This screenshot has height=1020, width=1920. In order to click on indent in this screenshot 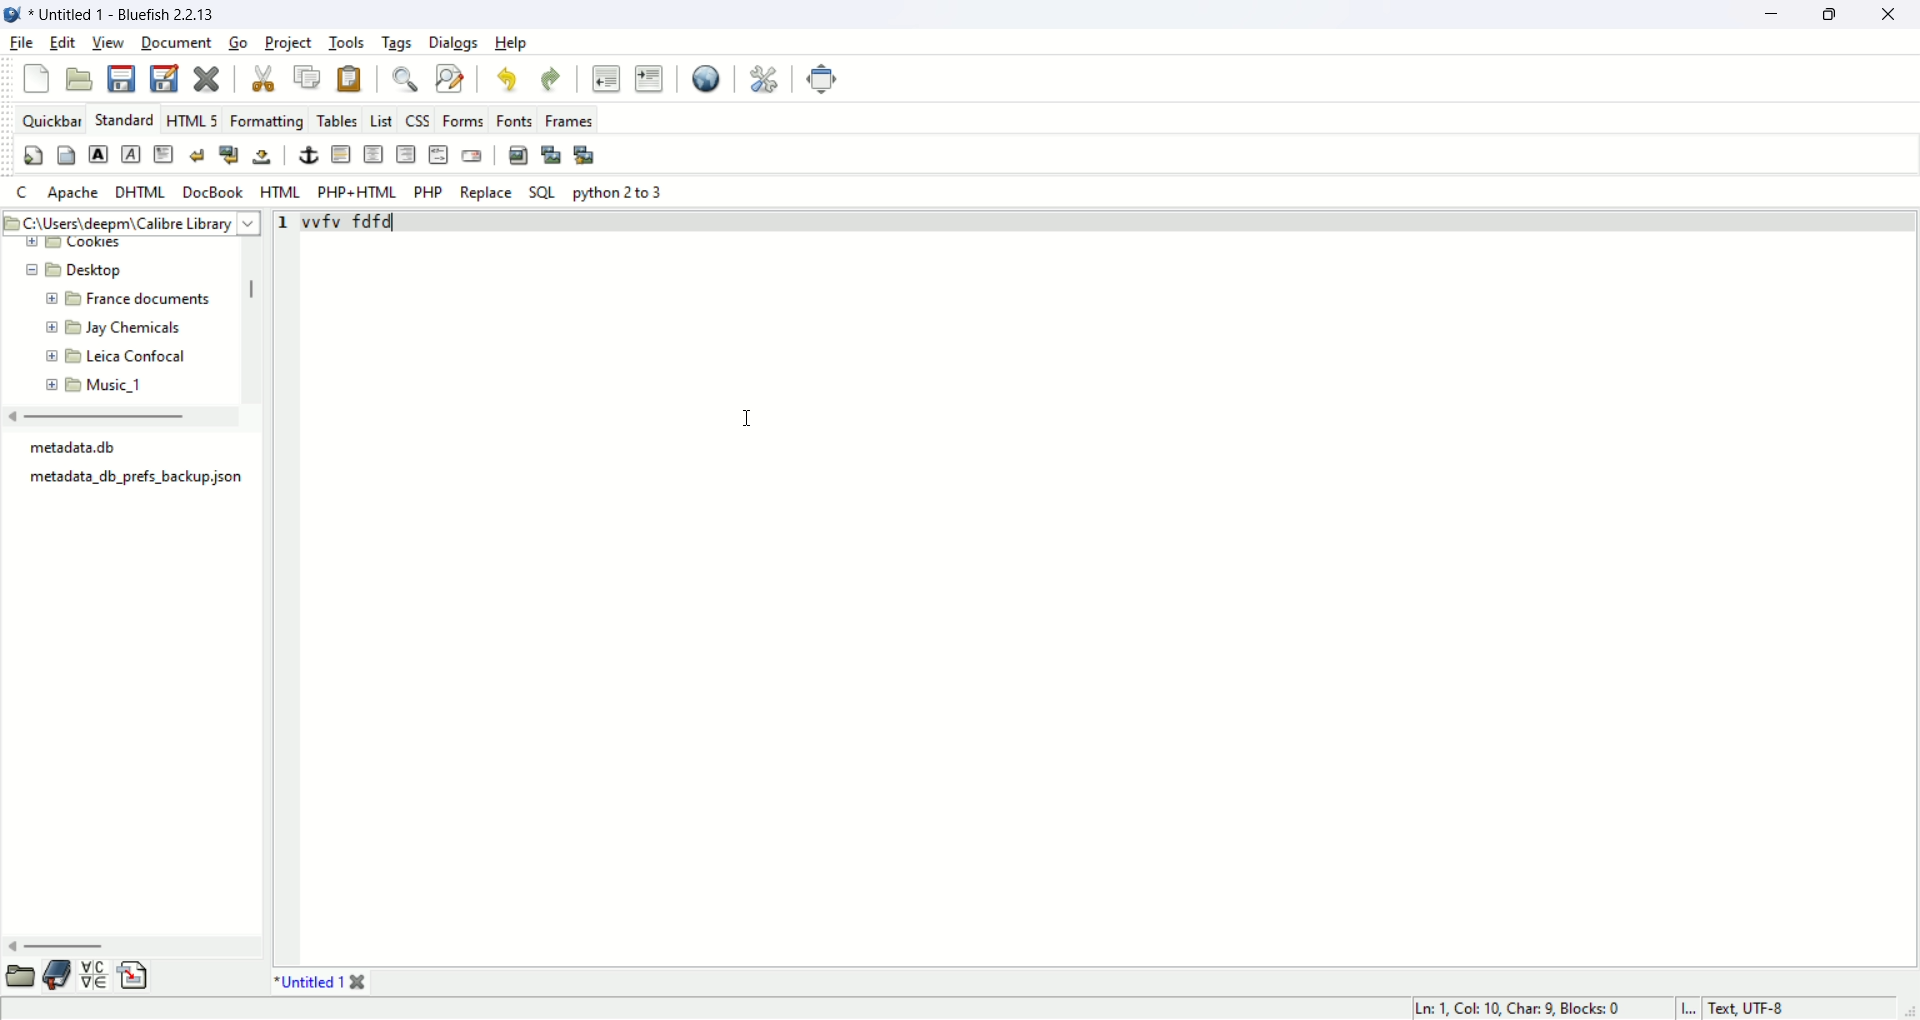, I will do `click(649, 78)`.